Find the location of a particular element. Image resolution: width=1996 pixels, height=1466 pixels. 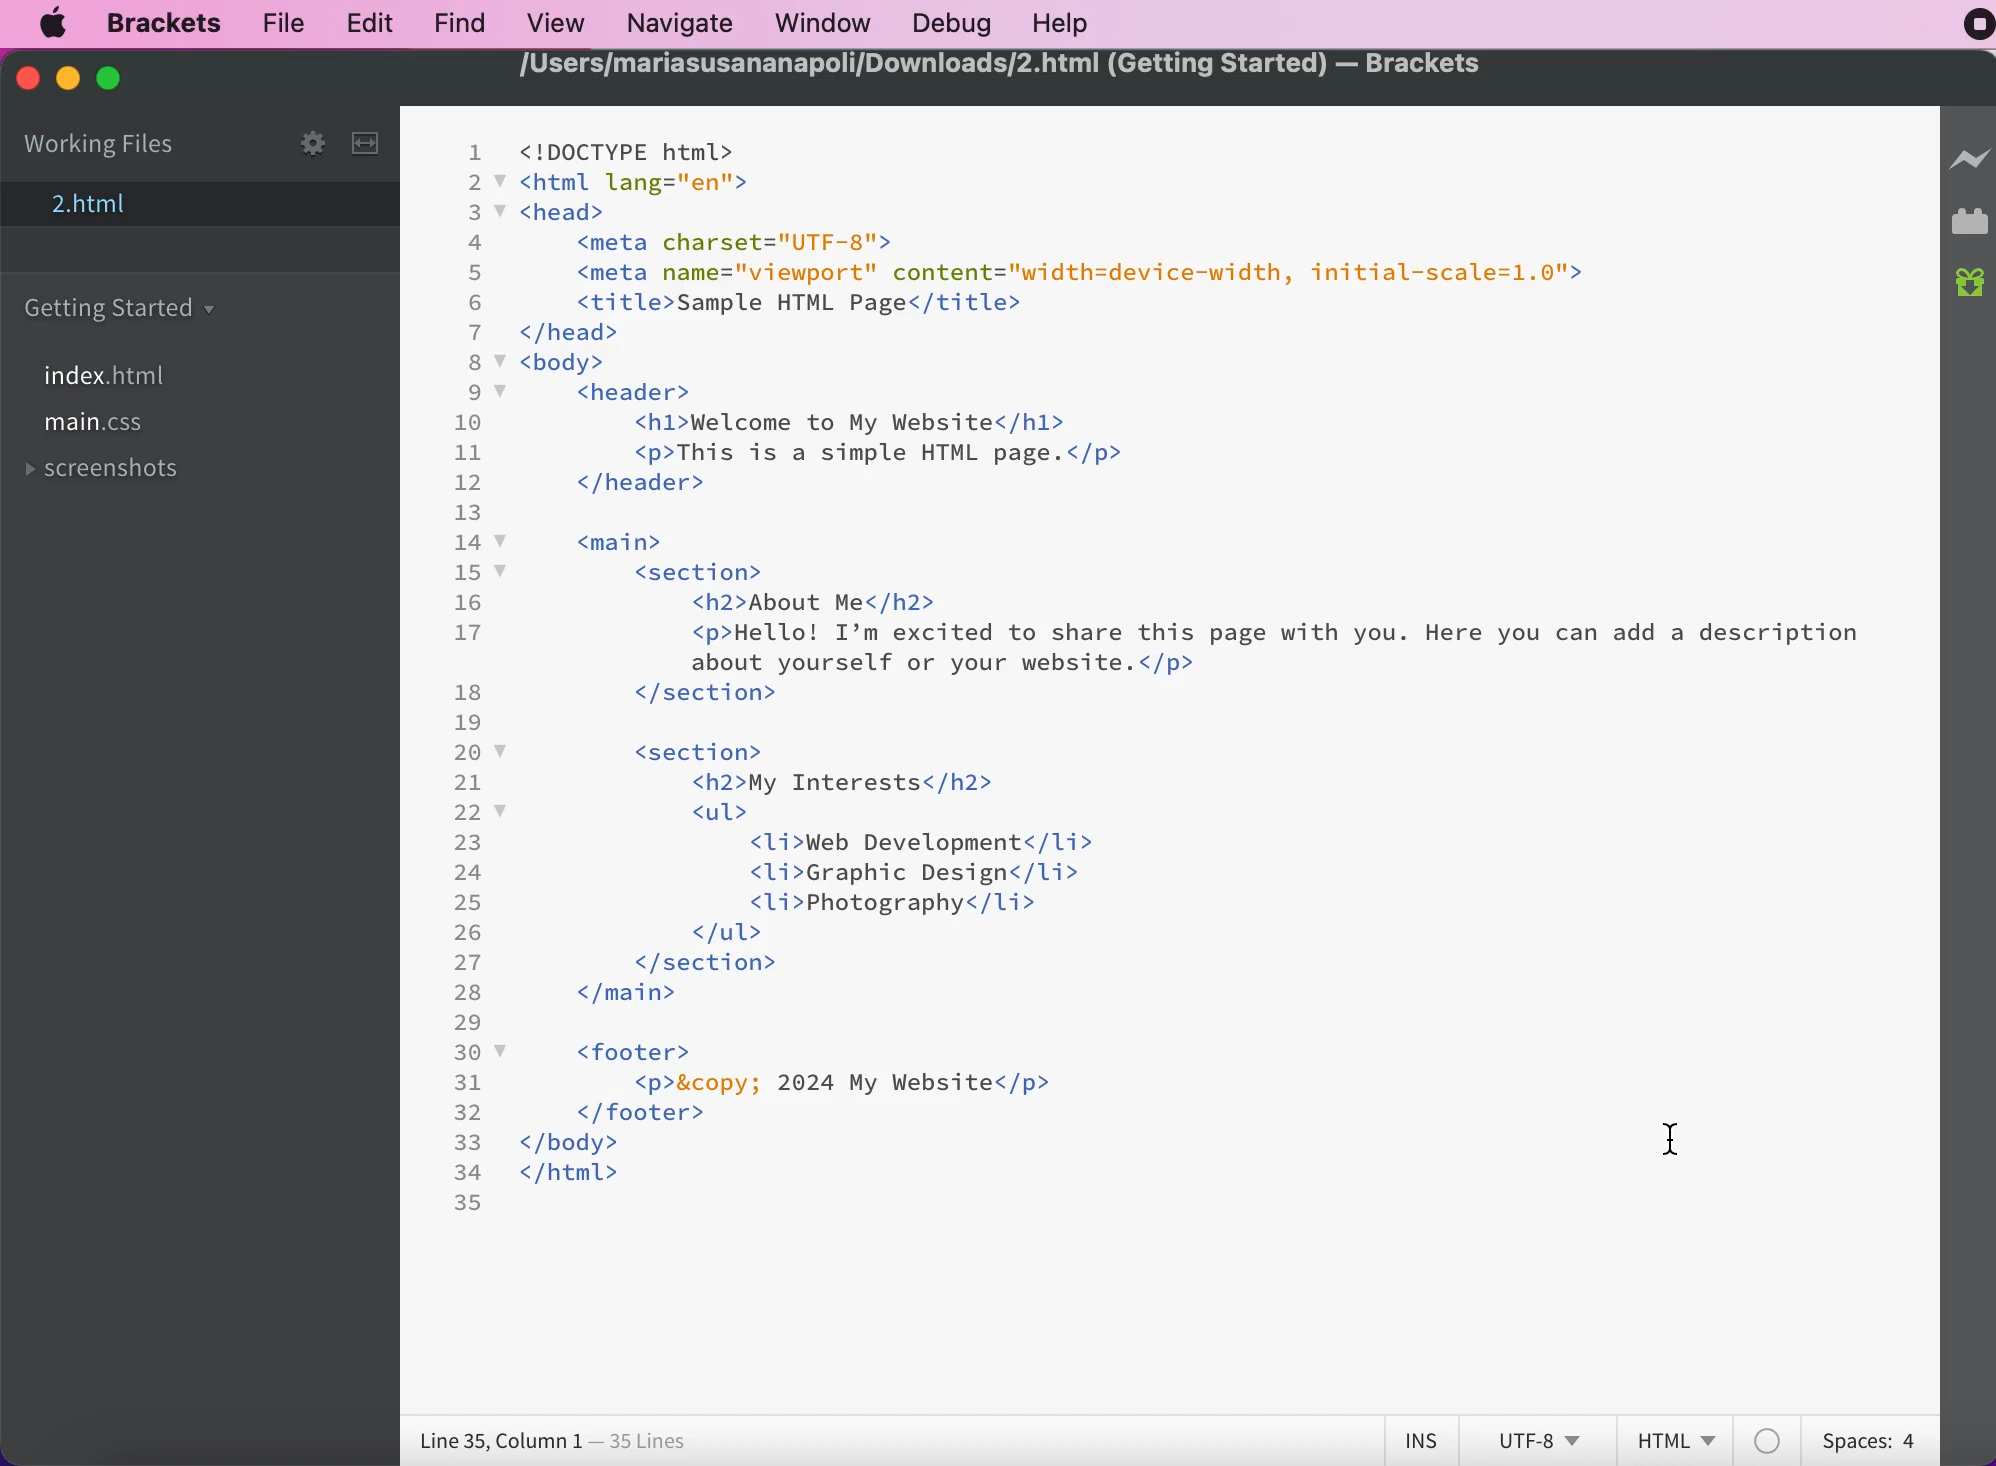

1 is located at coordinates (476, 151).